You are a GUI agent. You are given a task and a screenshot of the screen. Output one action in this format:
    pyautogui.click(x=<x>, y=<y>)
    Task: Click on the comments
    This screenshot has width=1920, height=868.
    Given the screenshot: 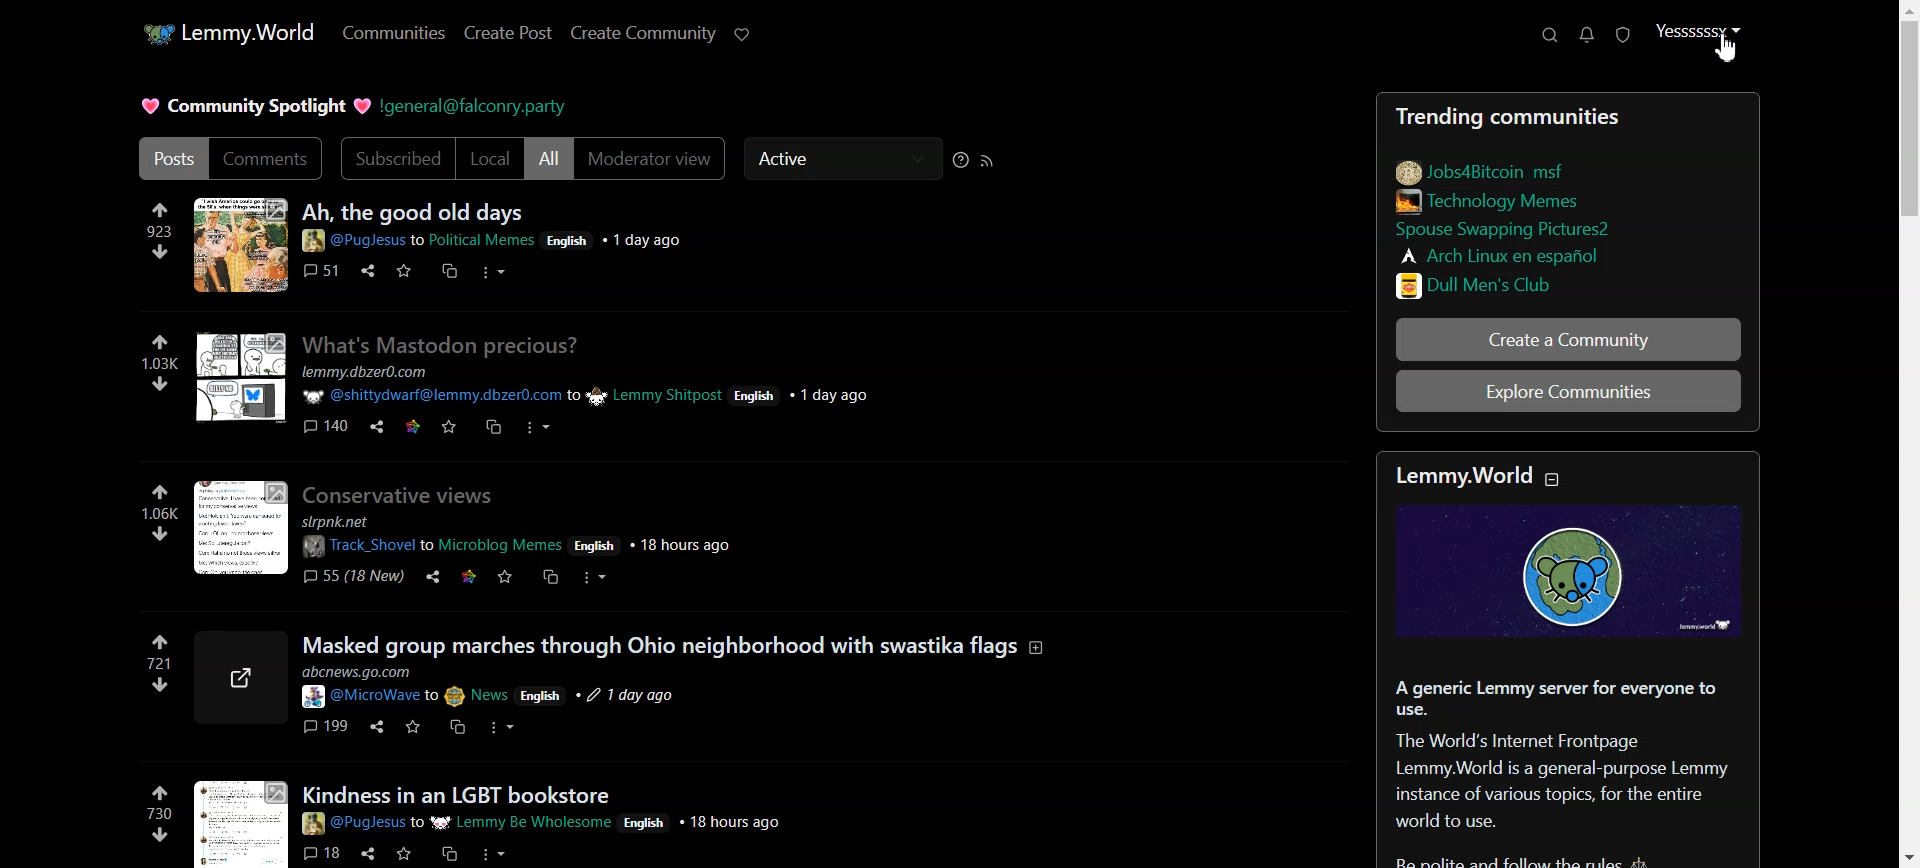 What is the action you would take?
    pyautogui.click(x=320, y=269)
    